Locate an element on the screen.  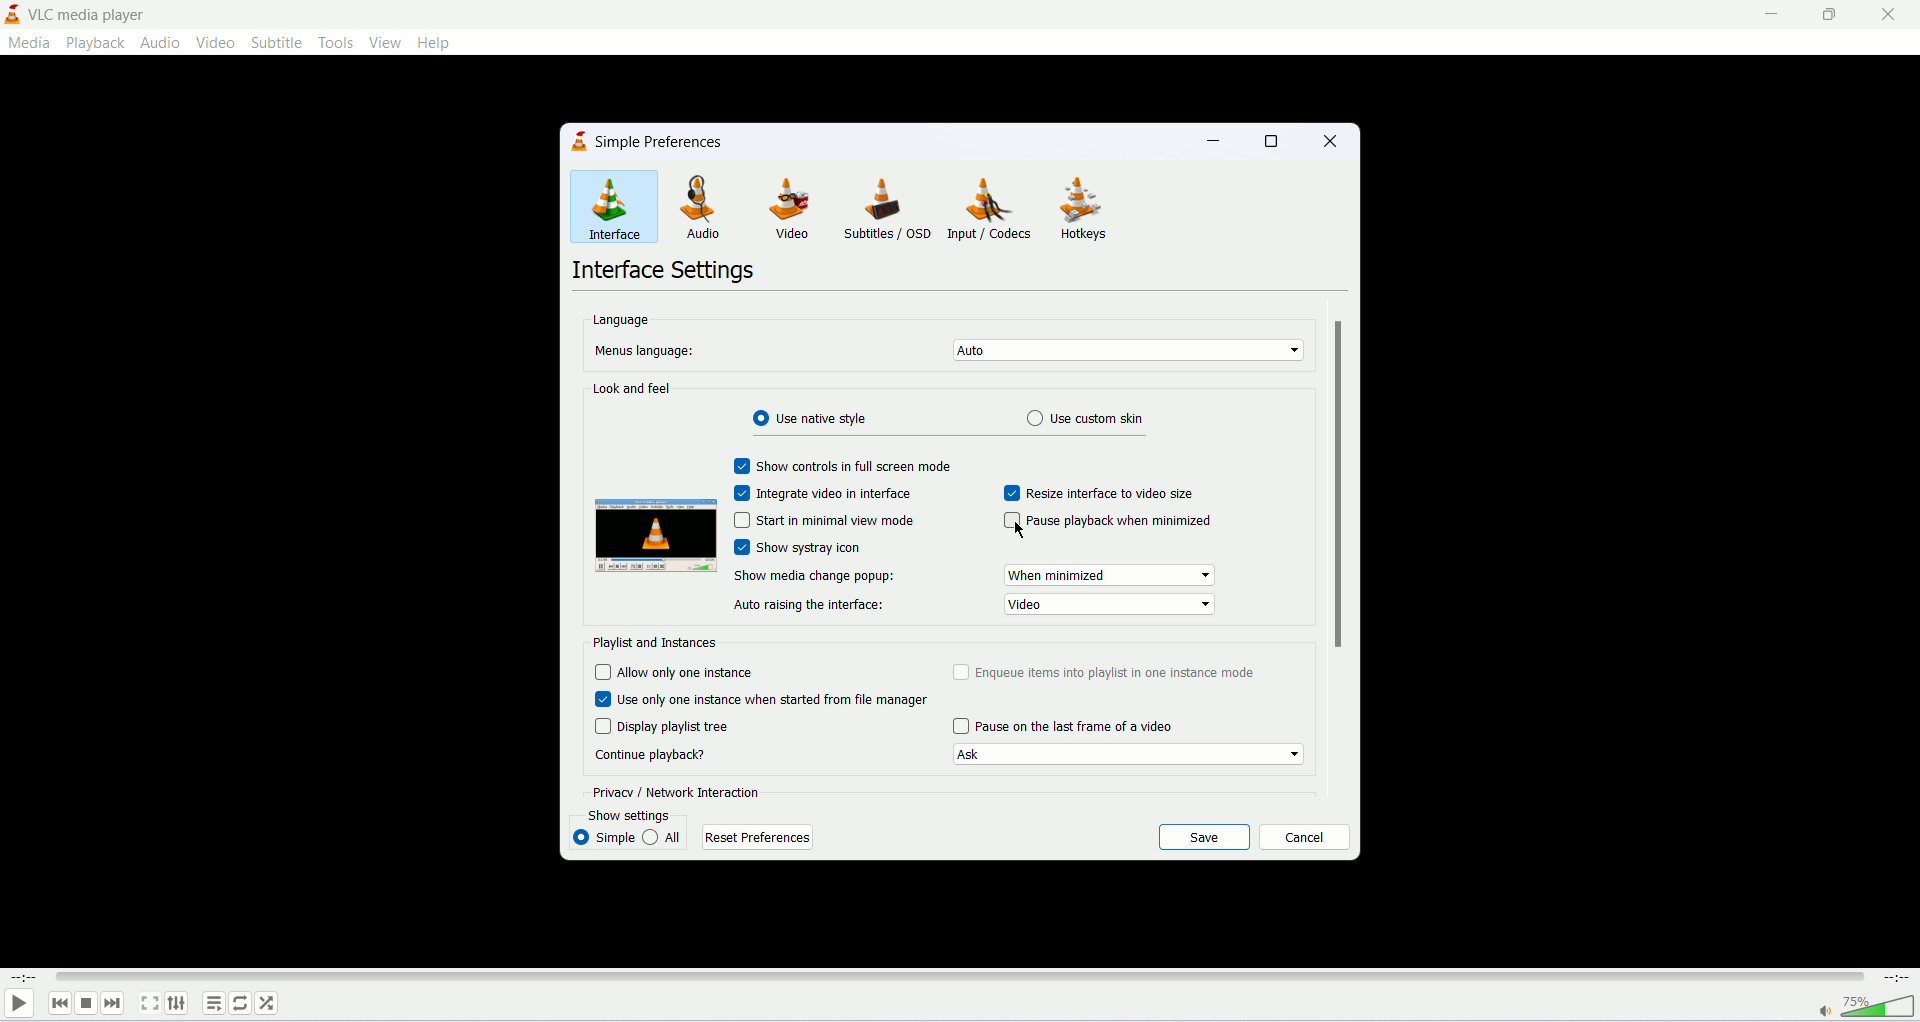
pause on last frame of video is located at coordinates (1074, 725).